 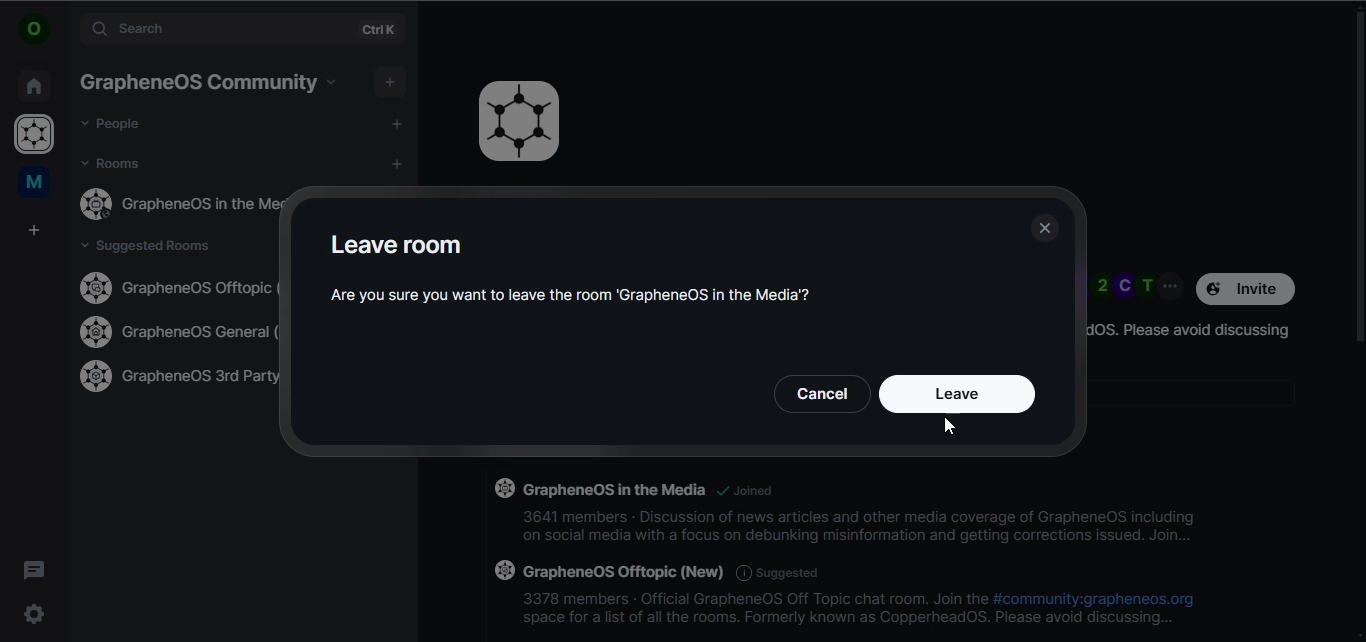 What do you see at coordinates (37, 136) in the screenshot?
I see `grapheneOS` at bounding box center [37, 136].